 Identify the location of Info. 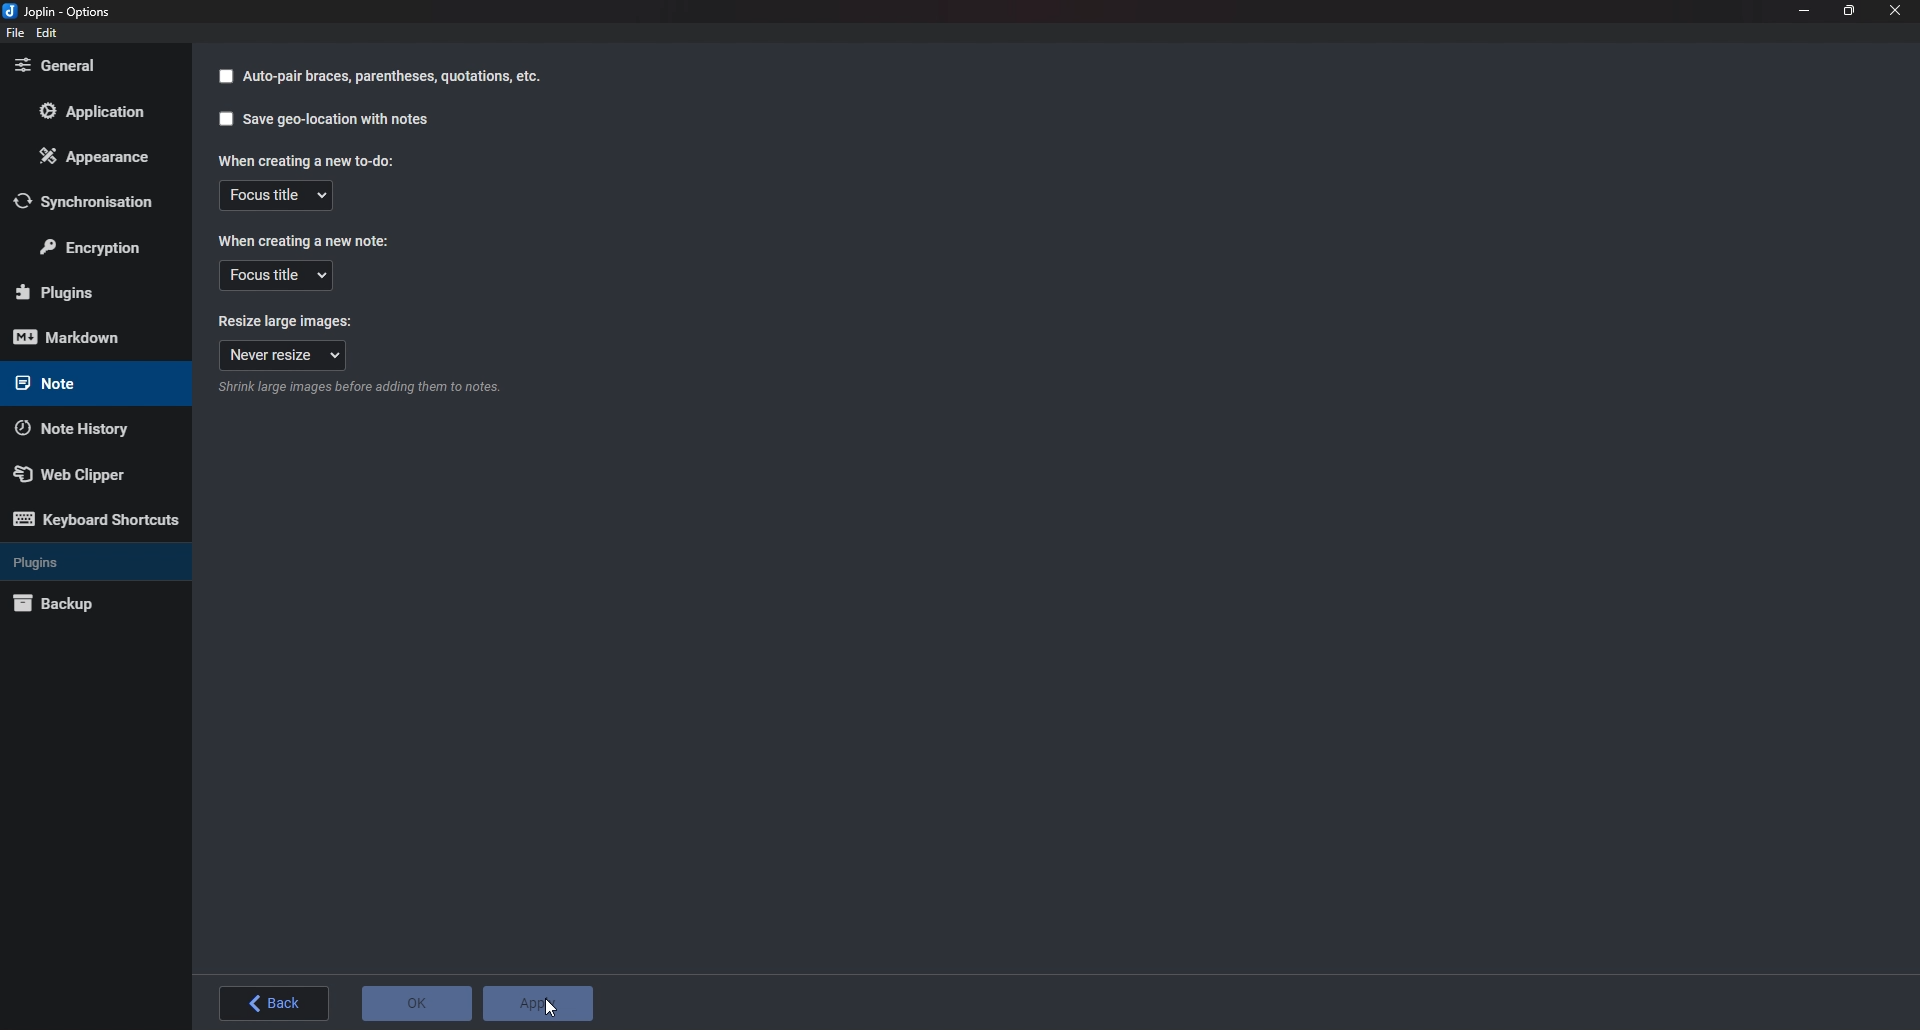
(359, 390).